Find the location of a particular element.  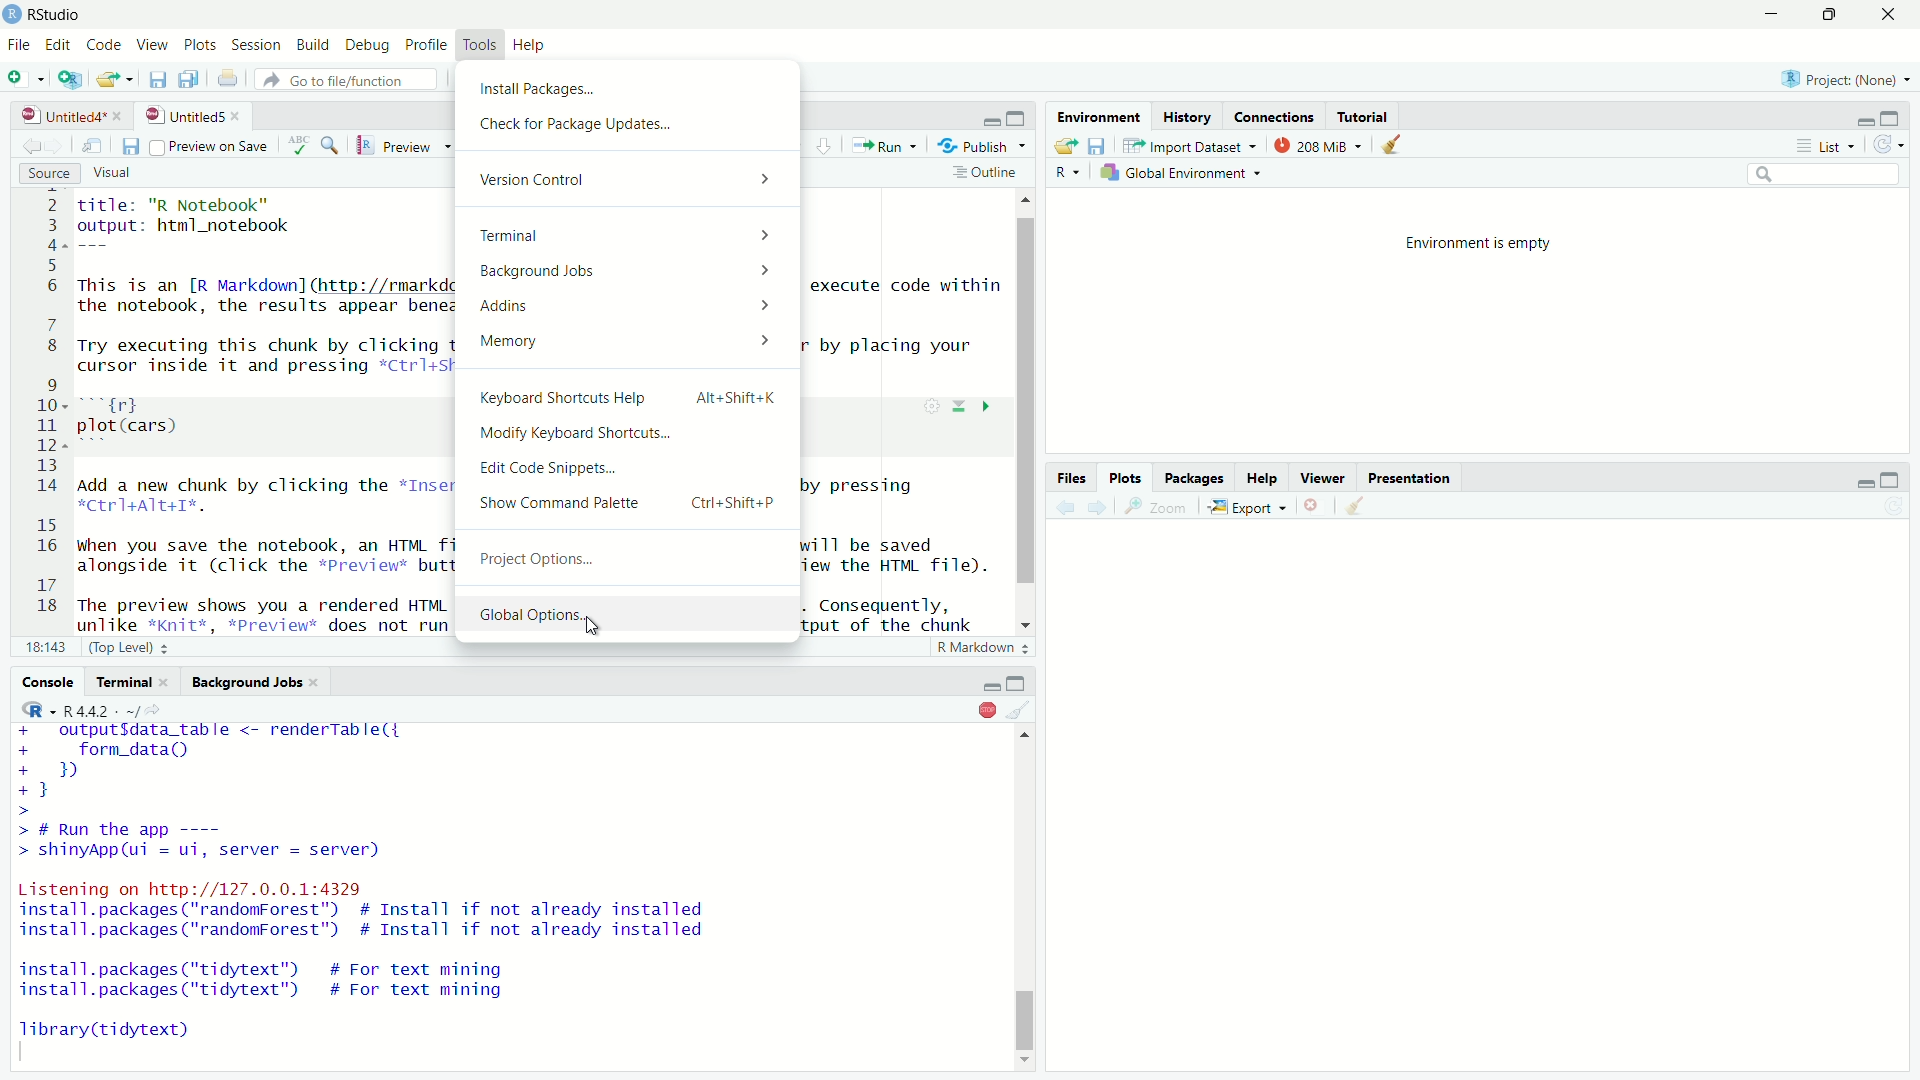

maximize is located at coordinates (1890, 481).